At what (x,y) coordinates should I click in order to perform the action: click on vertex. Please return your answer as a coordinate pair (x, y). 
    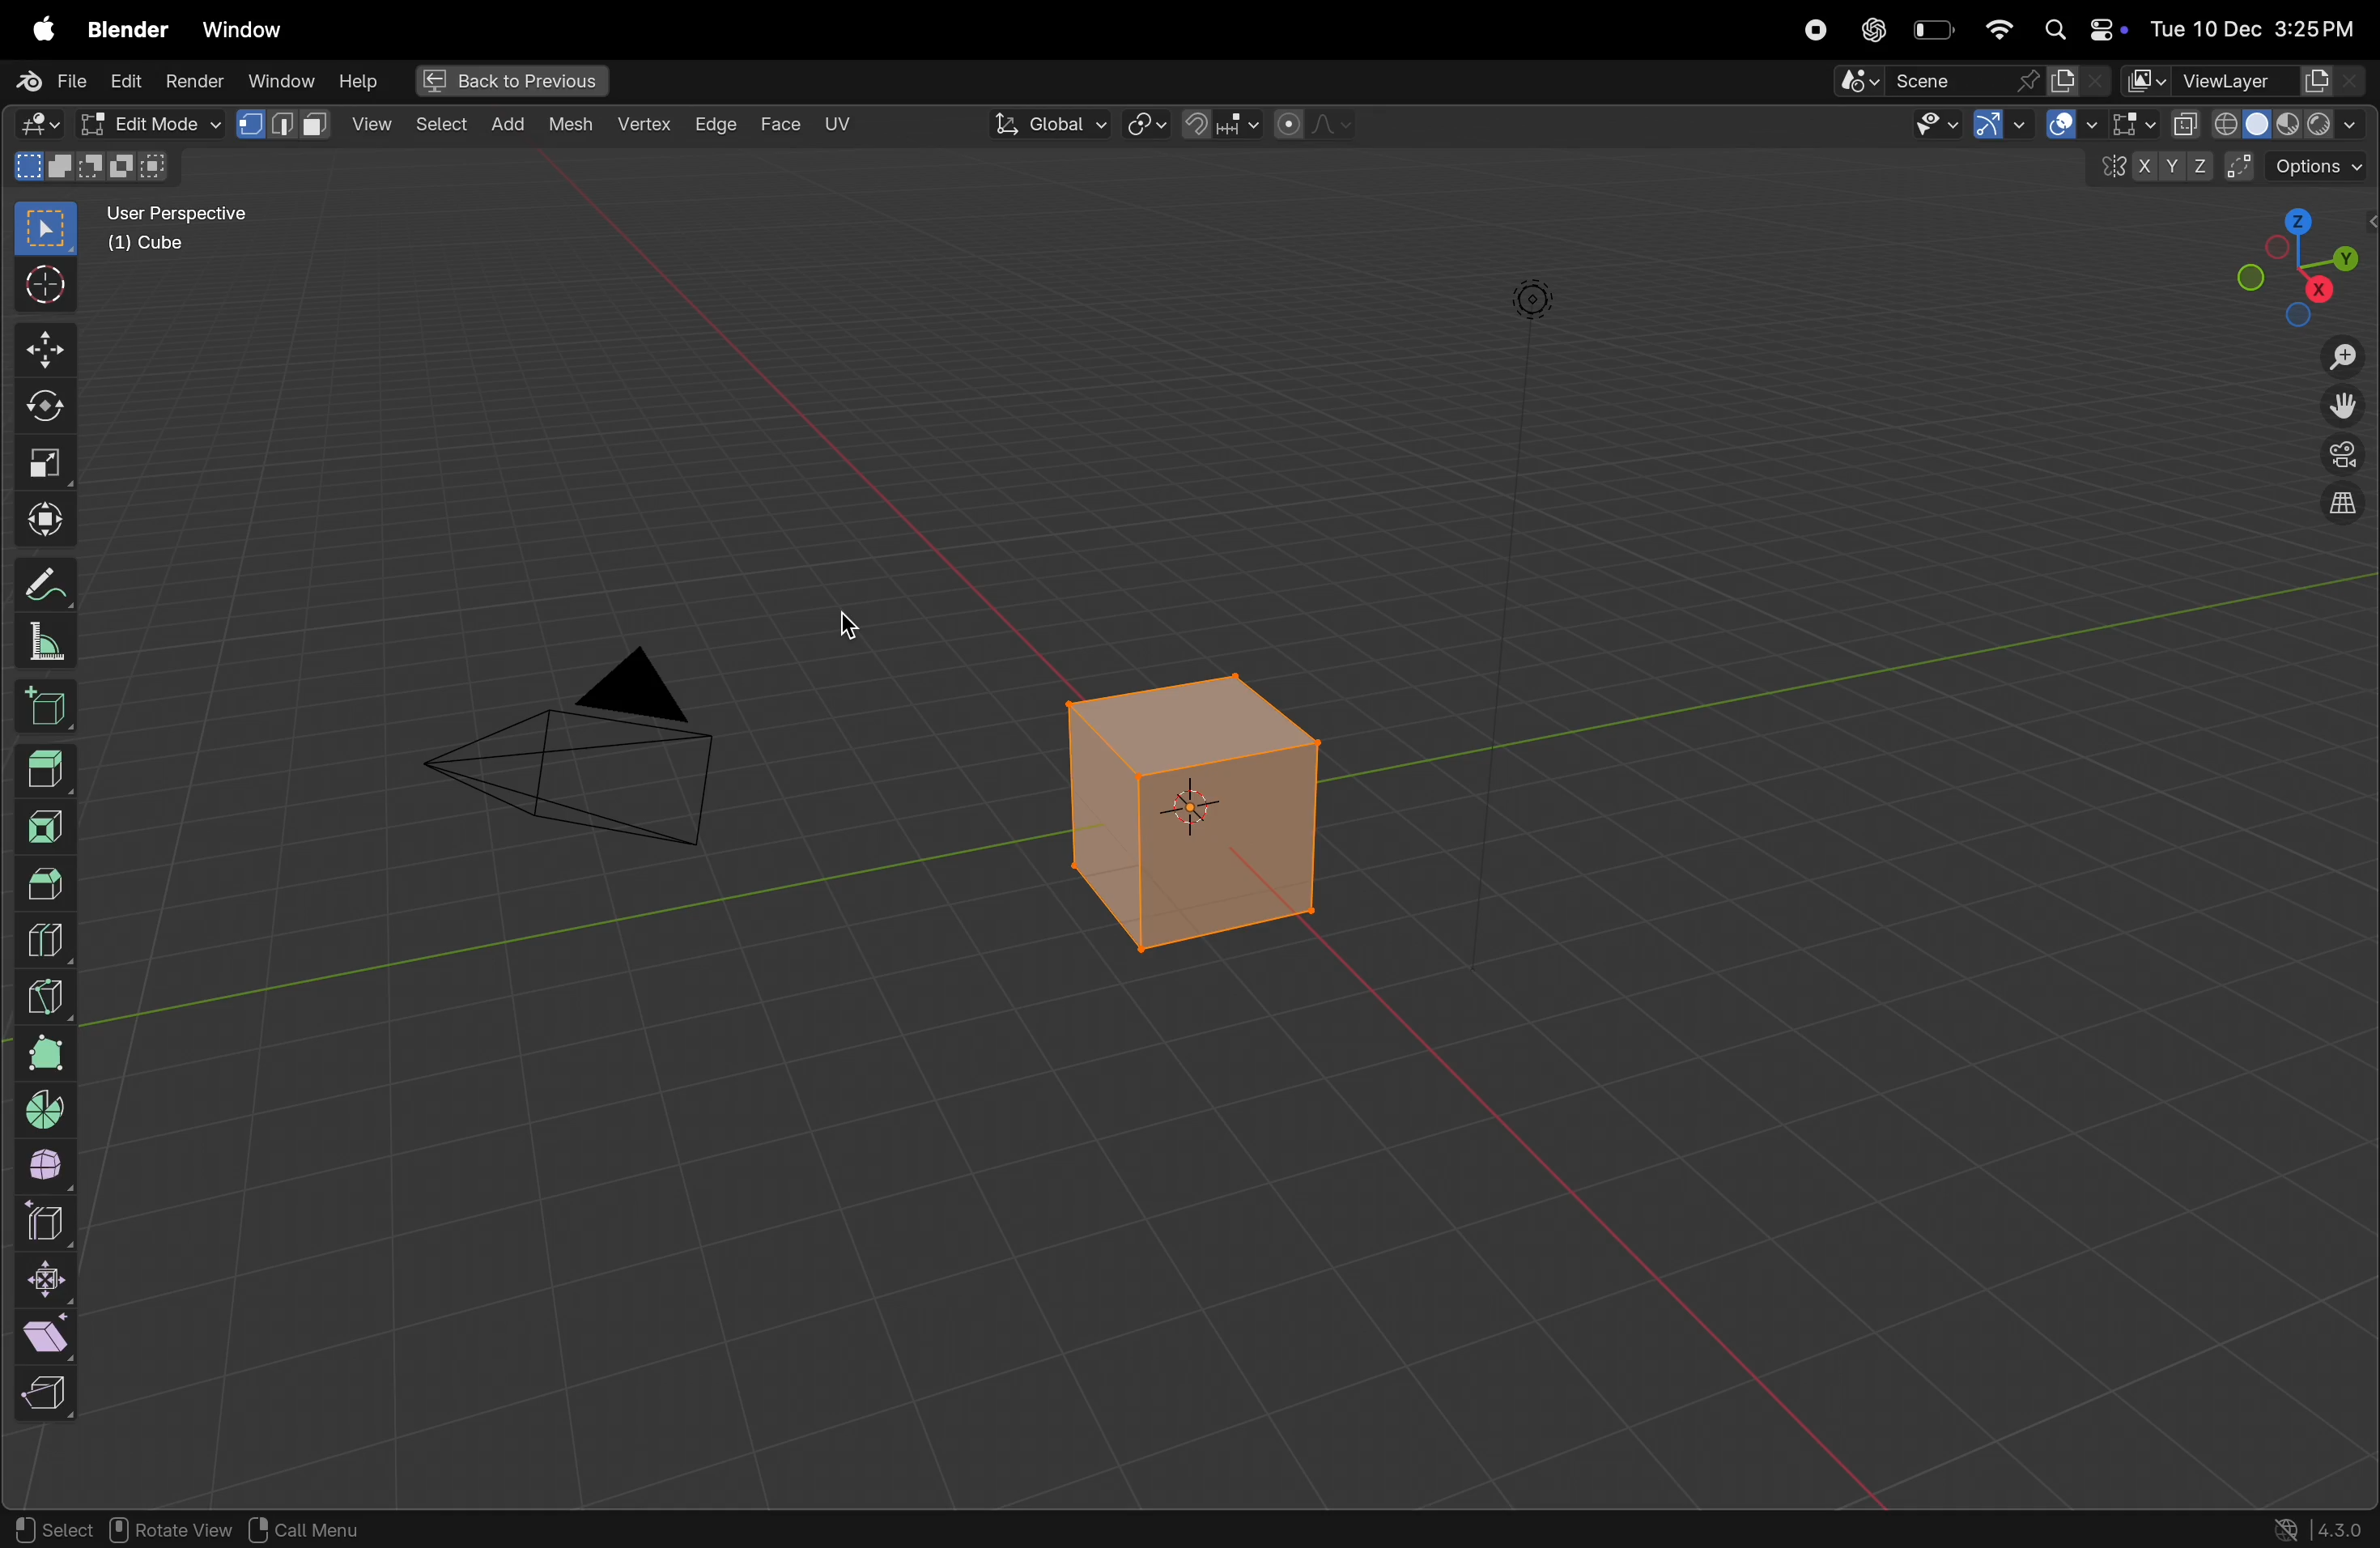
    Looking at the image, I should click on (645, 126).